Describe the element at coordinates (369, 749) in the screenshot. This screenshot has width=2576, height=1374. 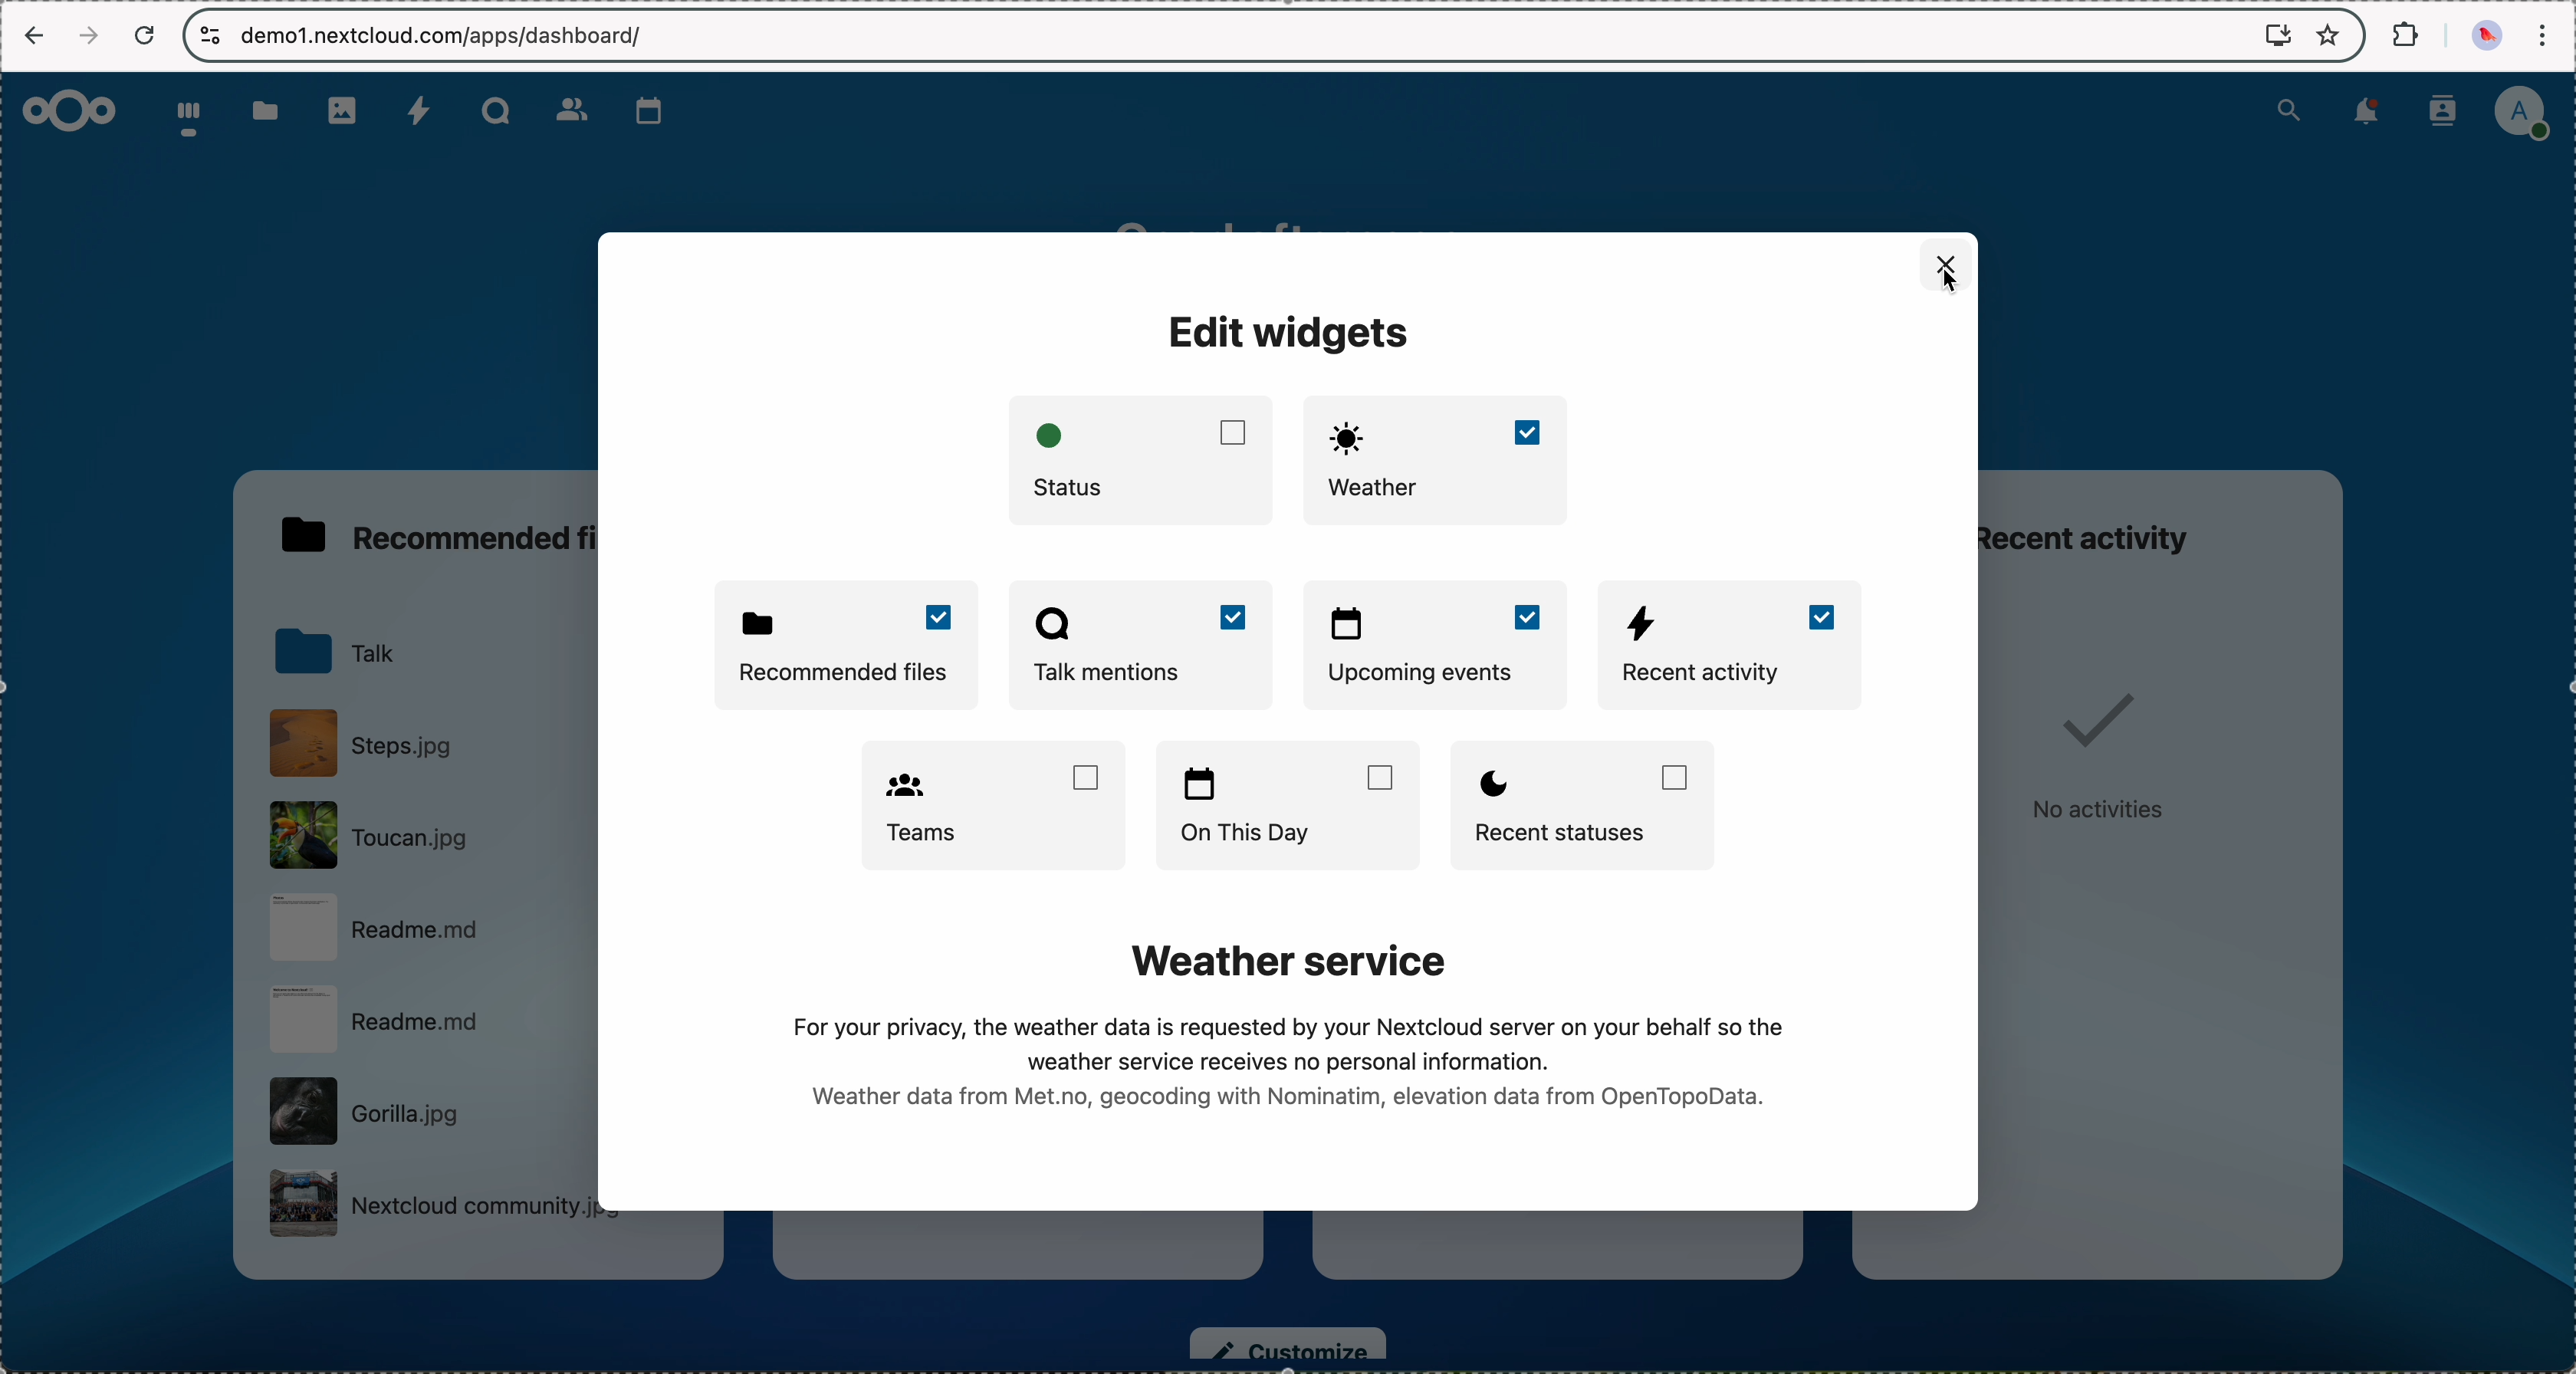
I see `file` at that location.